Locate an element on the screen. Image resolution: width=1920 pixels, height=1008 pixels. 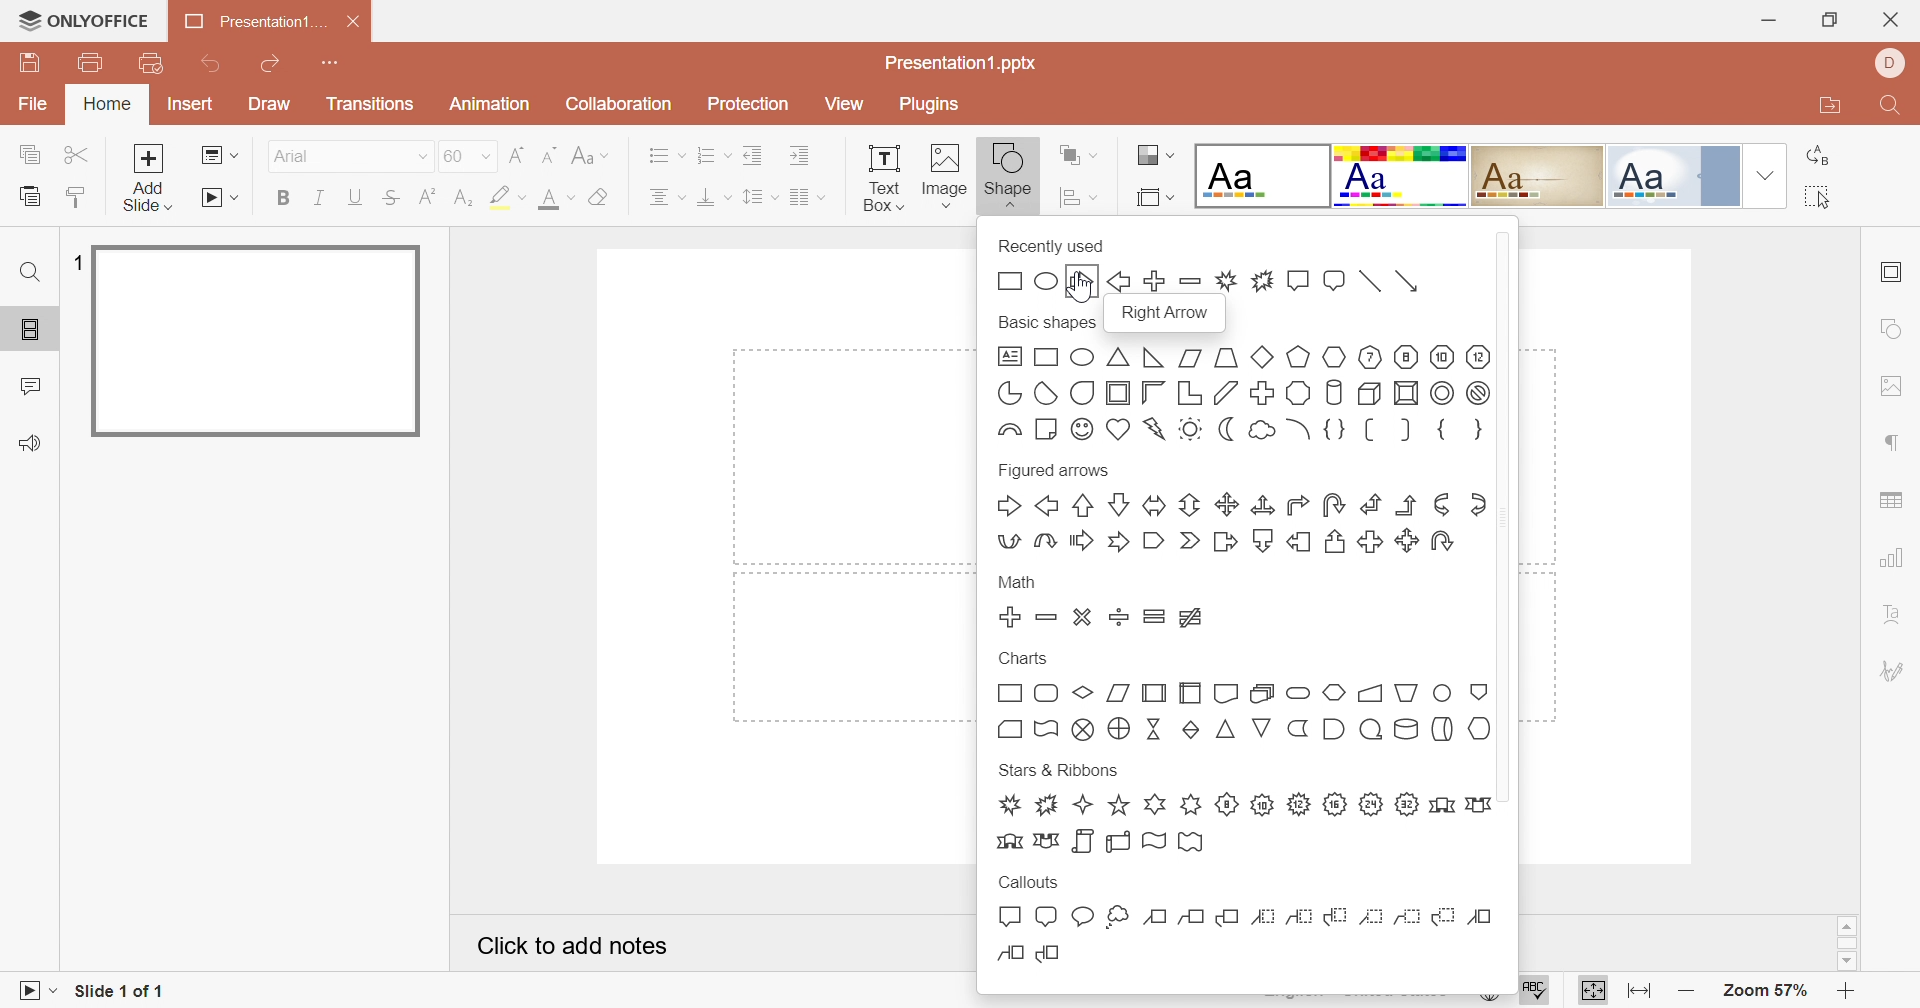
Basic shapes icons is located at coordinates (1243, 393).